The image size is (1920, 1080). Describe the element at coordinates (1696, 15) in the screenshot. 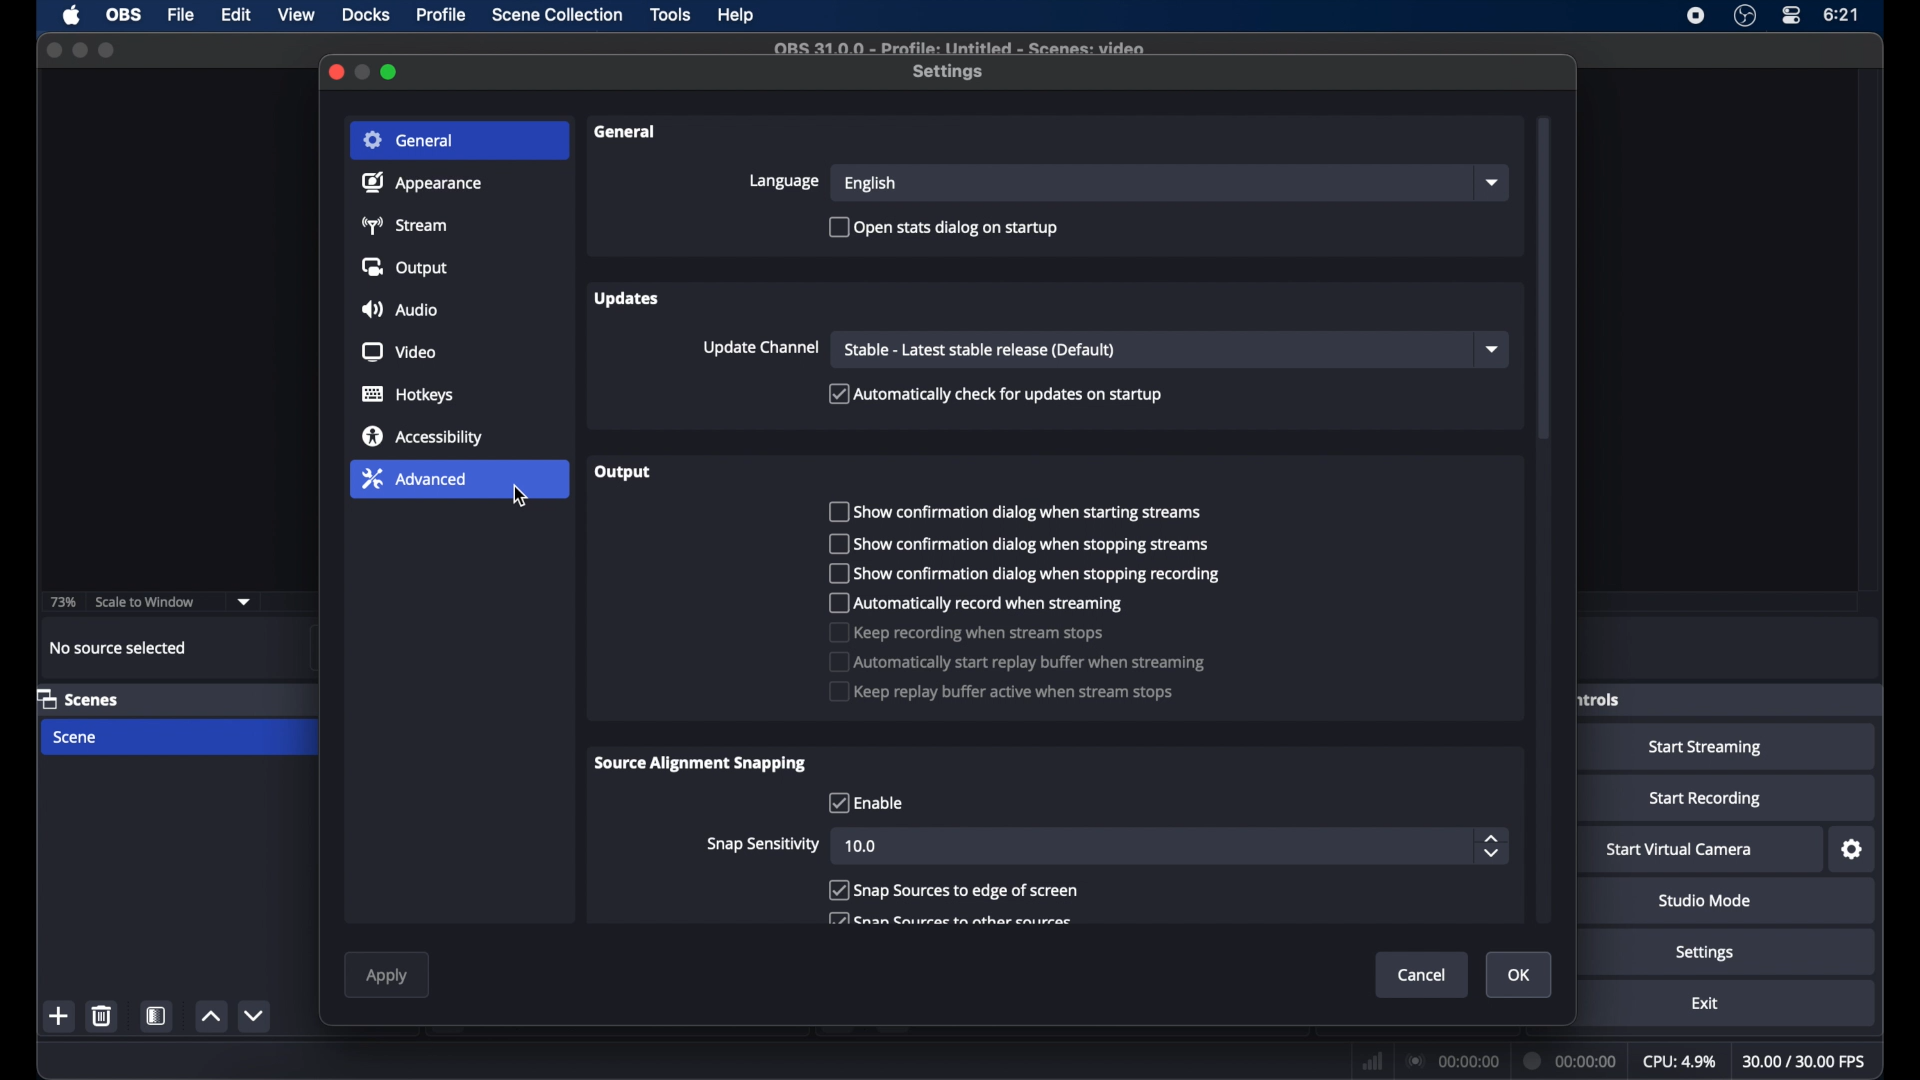

I see `screen recorder icon` at that location.